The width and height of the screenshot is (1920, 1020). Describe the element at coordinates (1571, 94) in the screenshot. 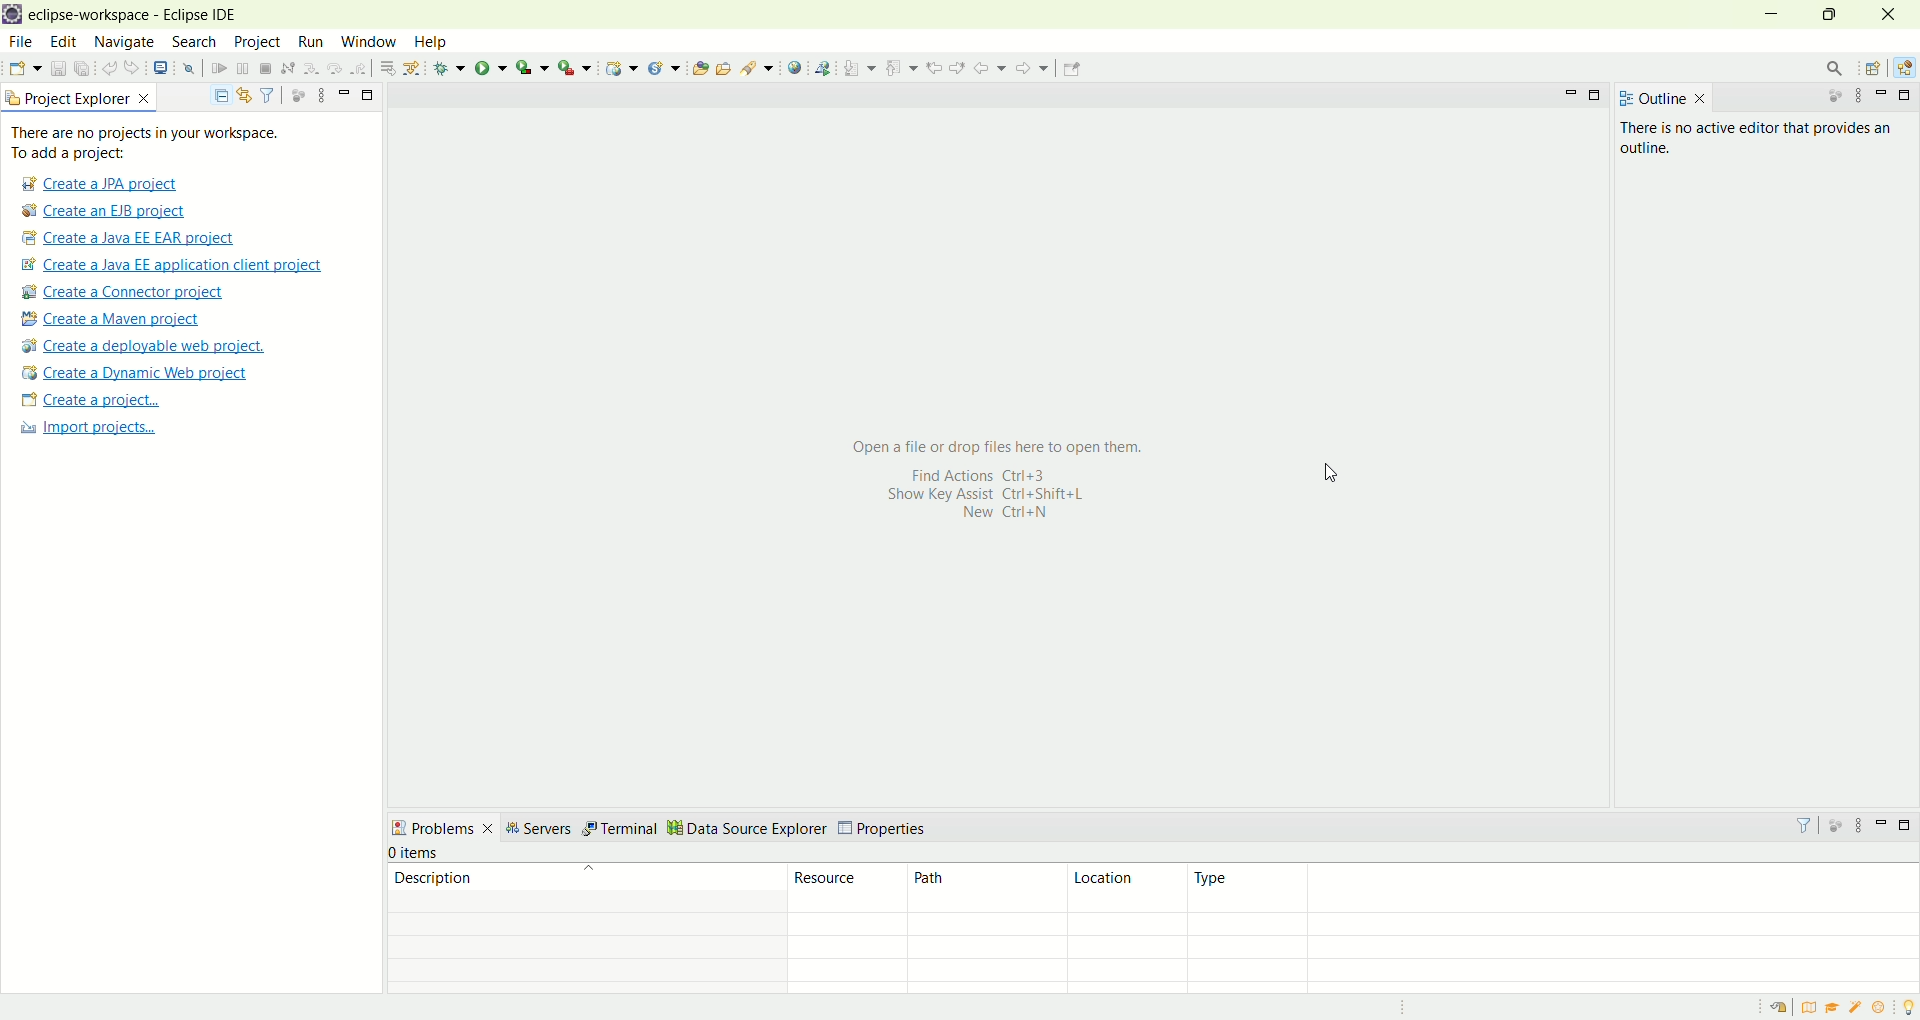

I see `minimize` at that location.